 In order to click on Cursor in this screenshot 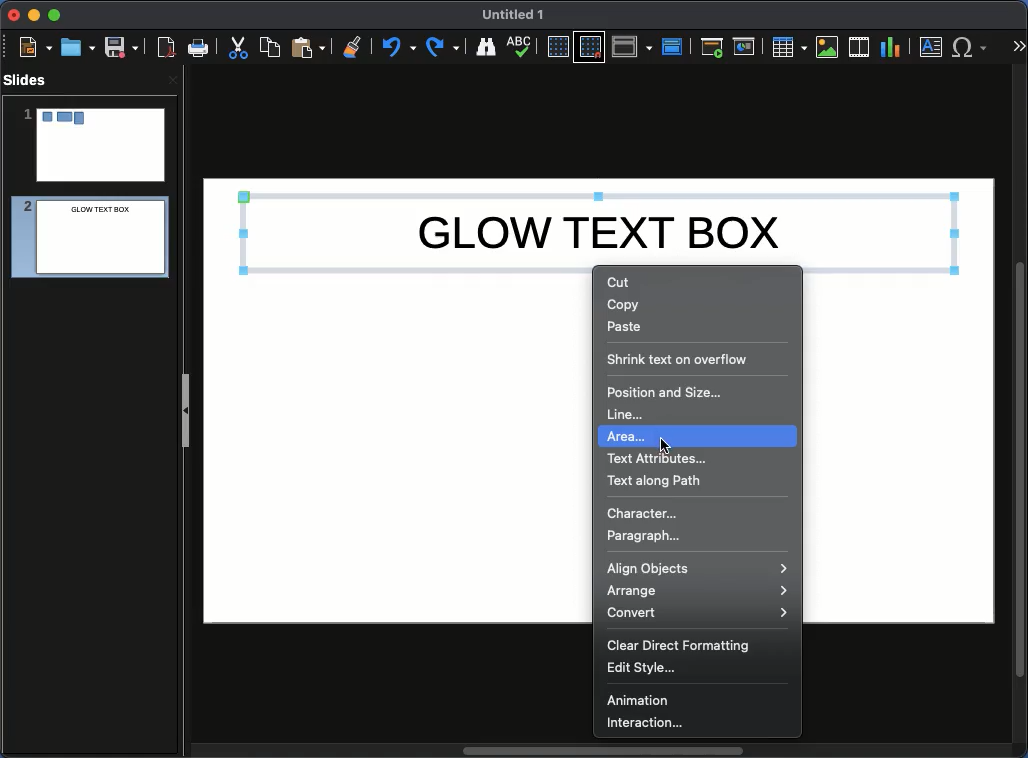, I will do `click(664, 445)`.